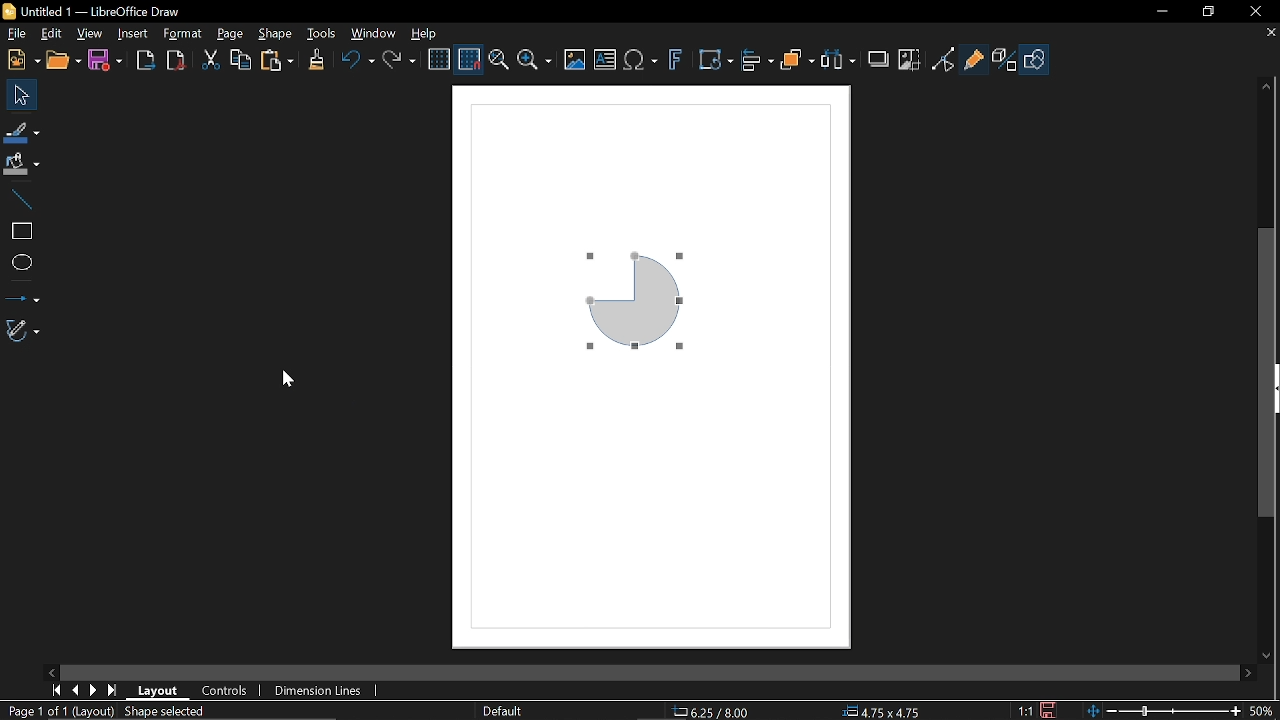 The height and width of the screenshot is (720, 1280). What do you see at coordinates (1271, 33) in the screenshot?
I see `Close tab` at bounding box center [1271, 33].